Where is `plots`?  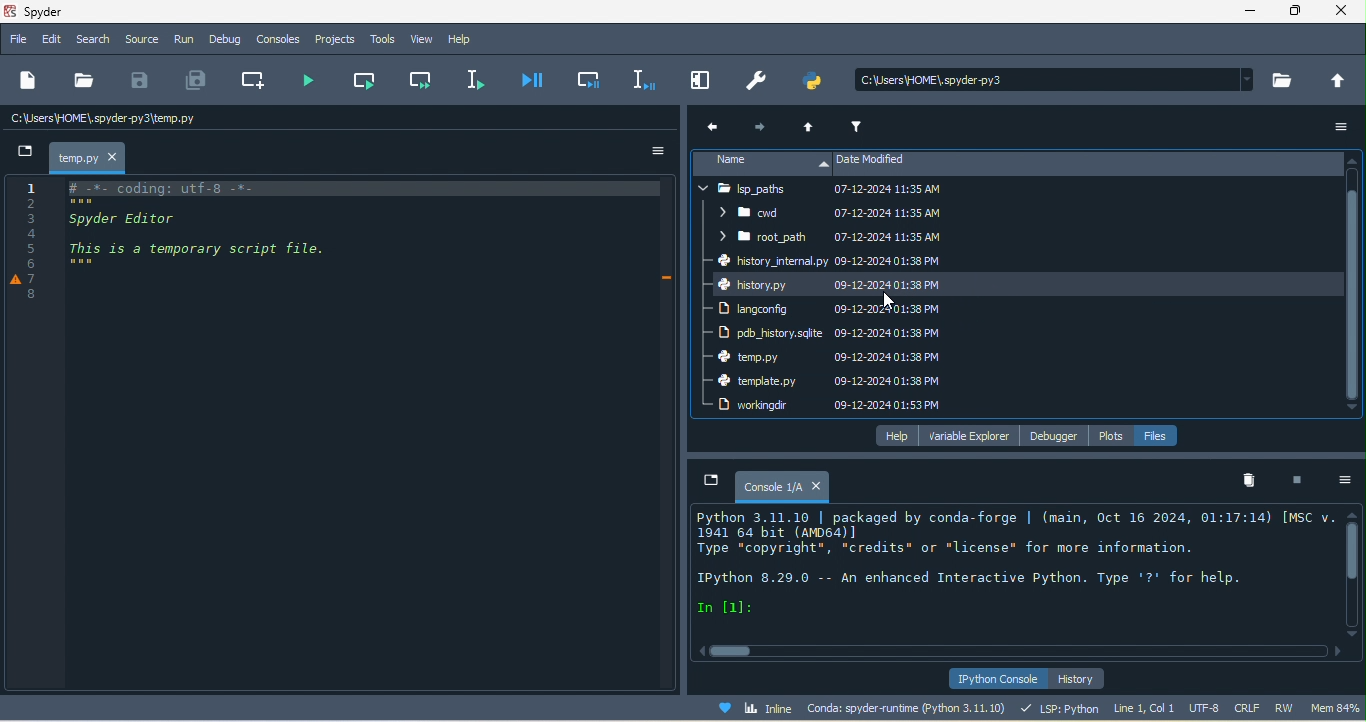
plots is located at coordinates (1114, 437).